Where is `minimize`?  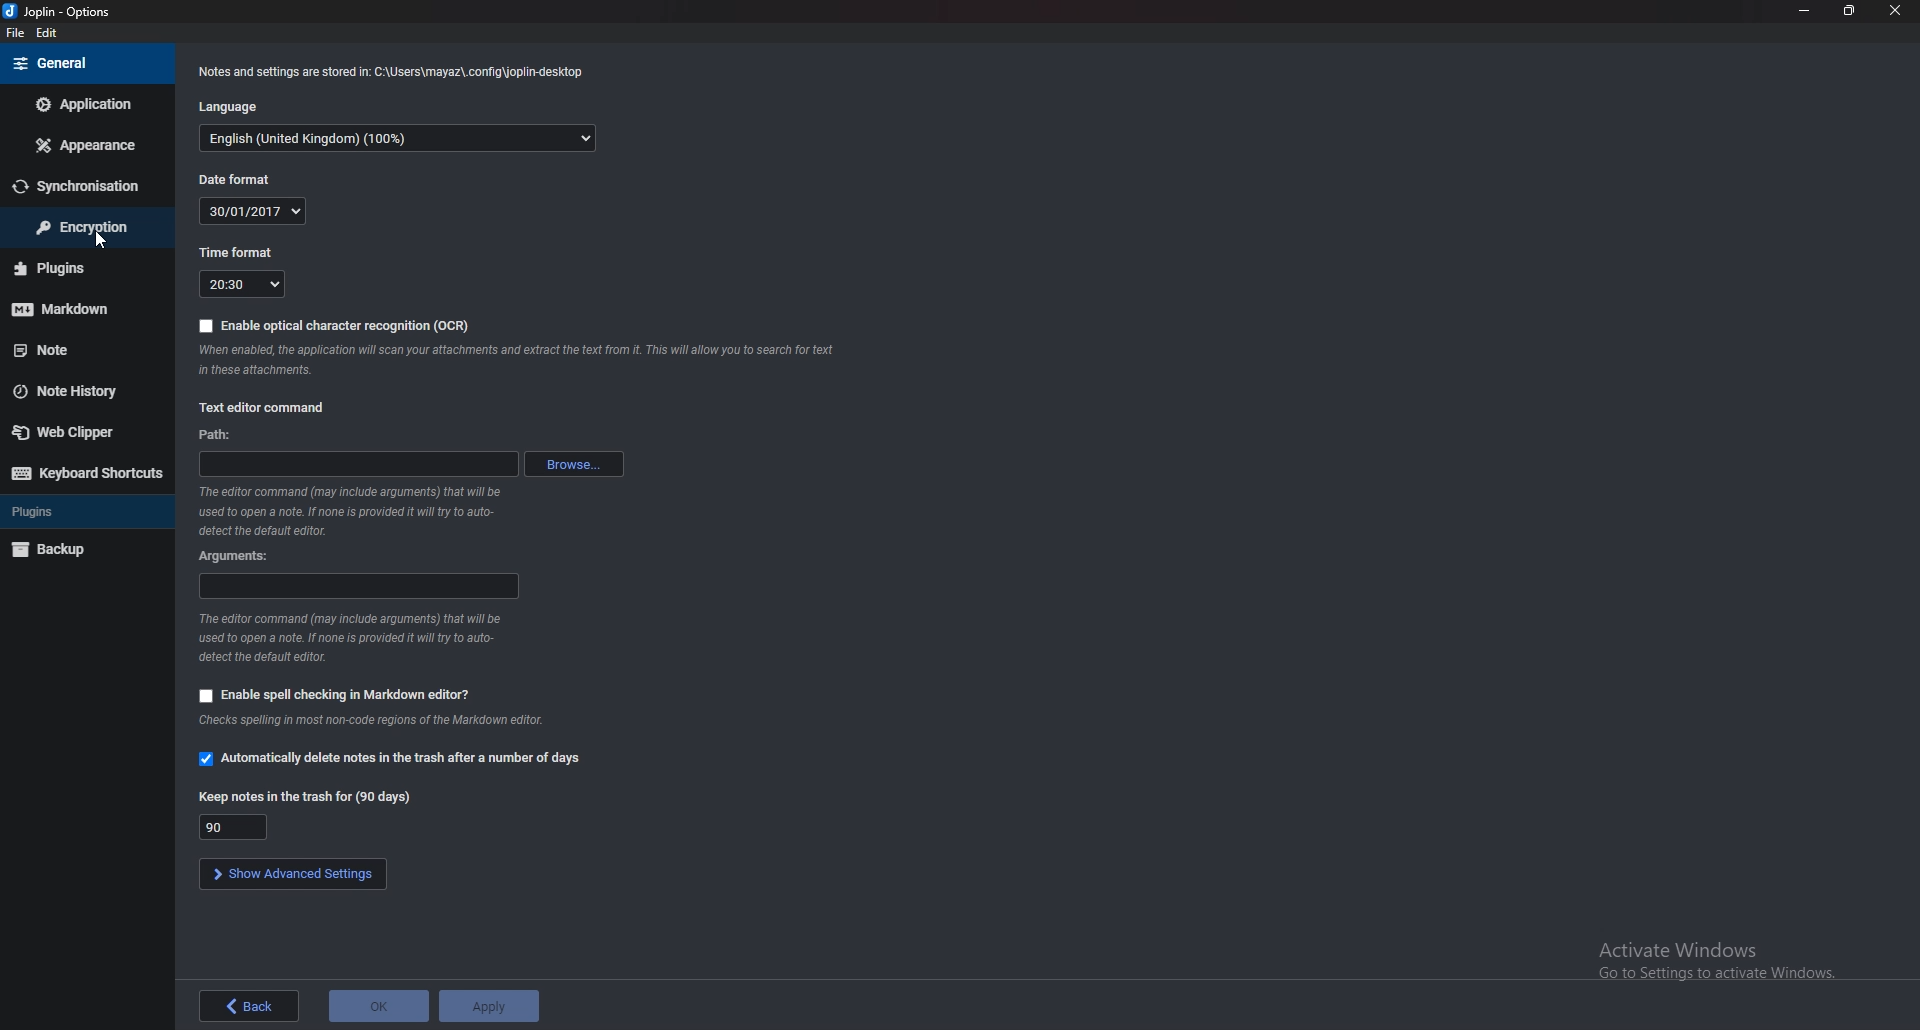 minimize is located at coordinates (1806, 11).